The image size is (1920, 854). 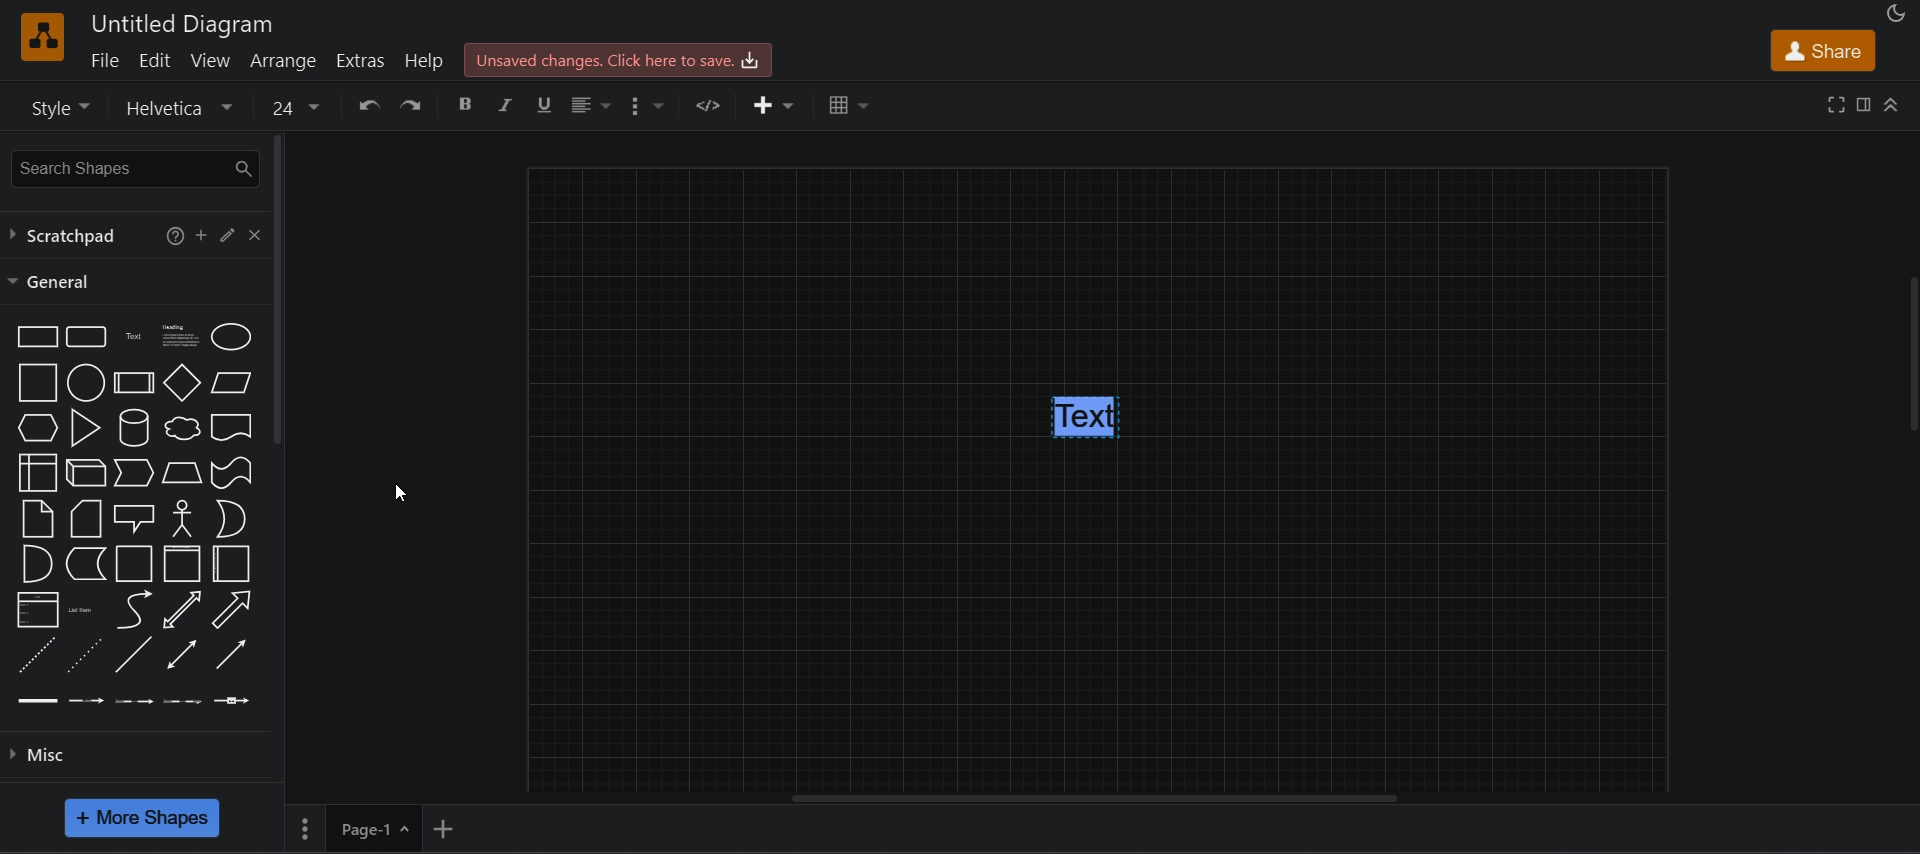 What do you see at coordinates (357, 828) in the screenshot?
I see `Page-1` at bounding box center [357, 828].